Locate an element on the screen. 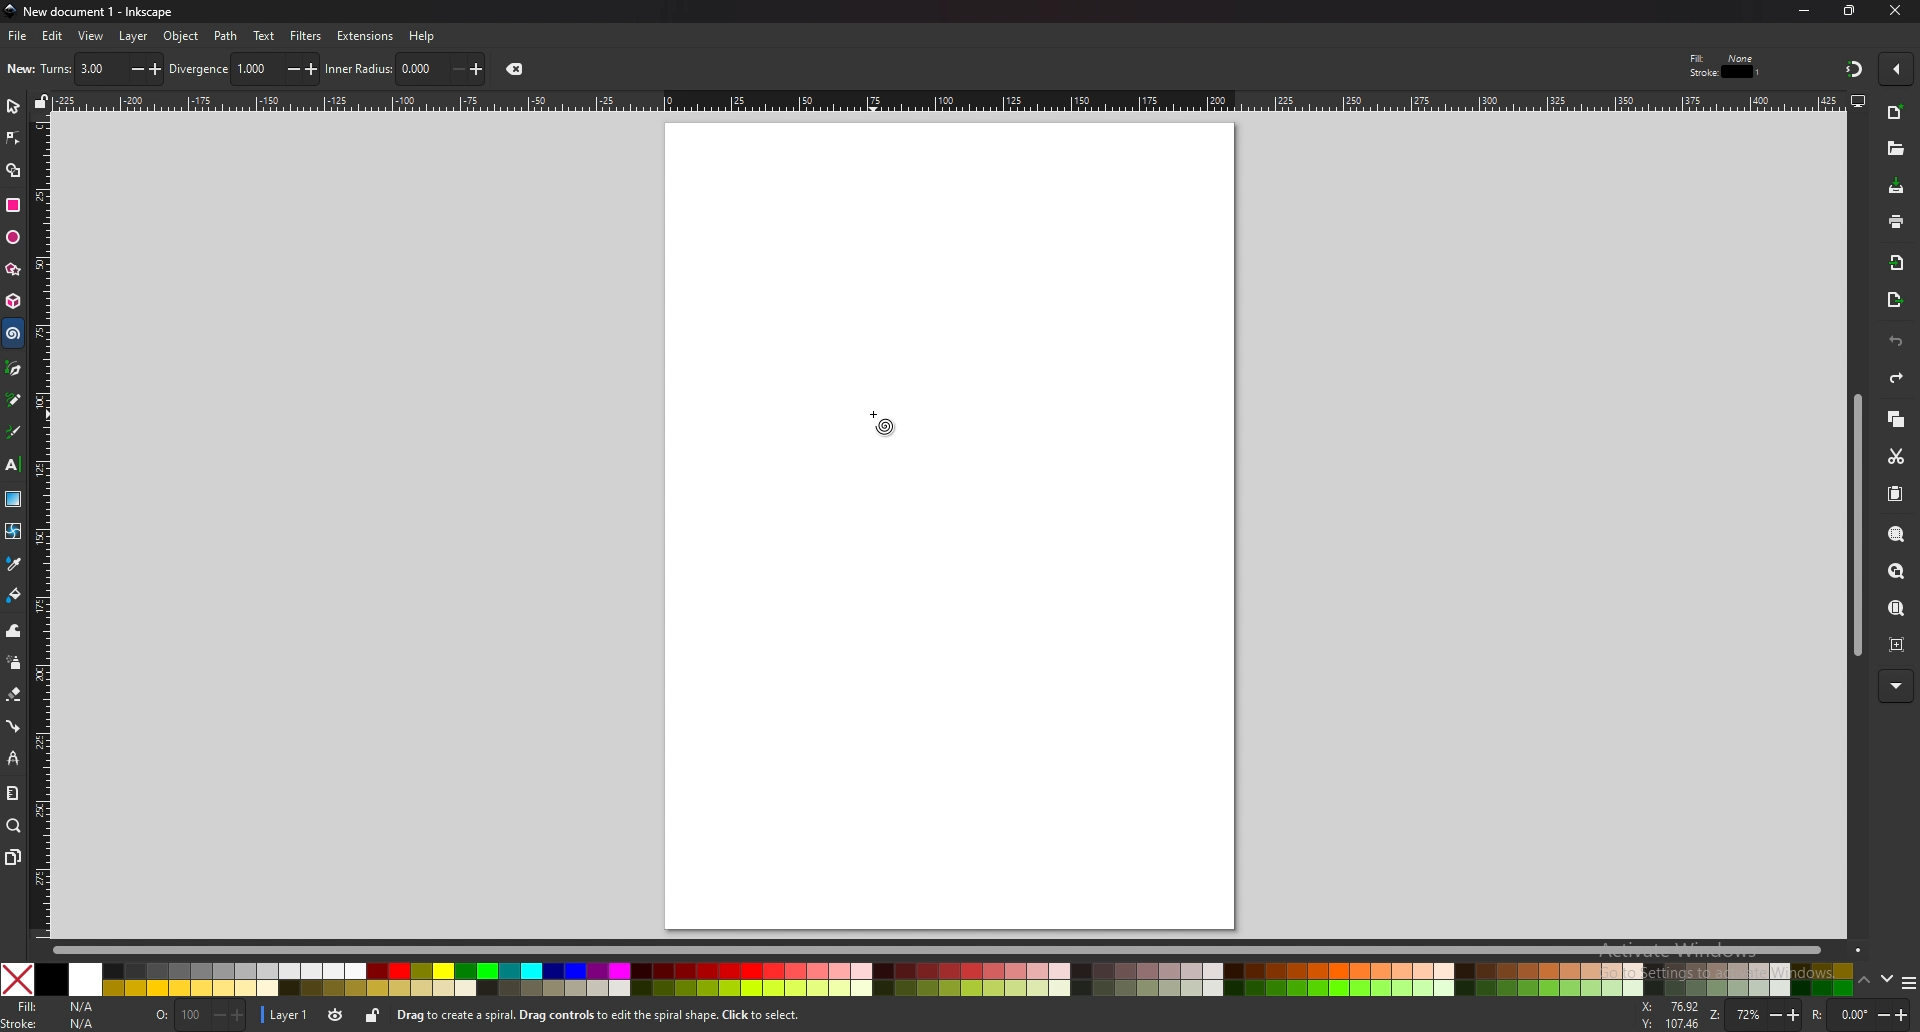  3d box is located at coordinates (13, 303).